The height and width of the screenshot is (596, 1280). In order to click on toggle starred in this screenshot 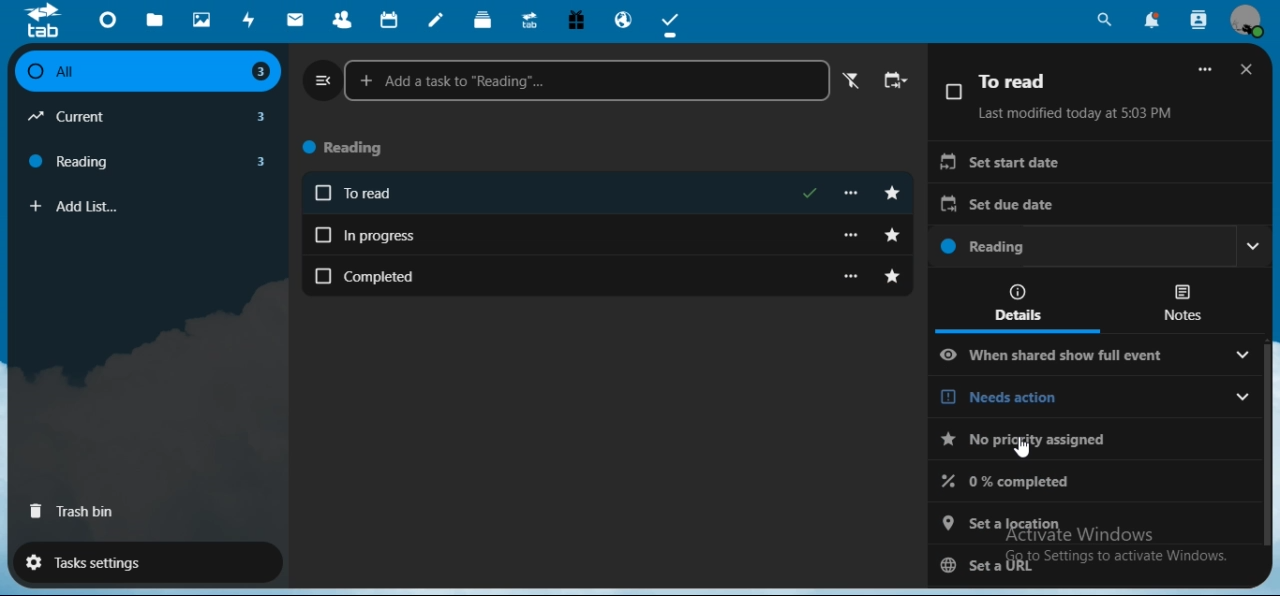, I will do `click(896, 276)`.